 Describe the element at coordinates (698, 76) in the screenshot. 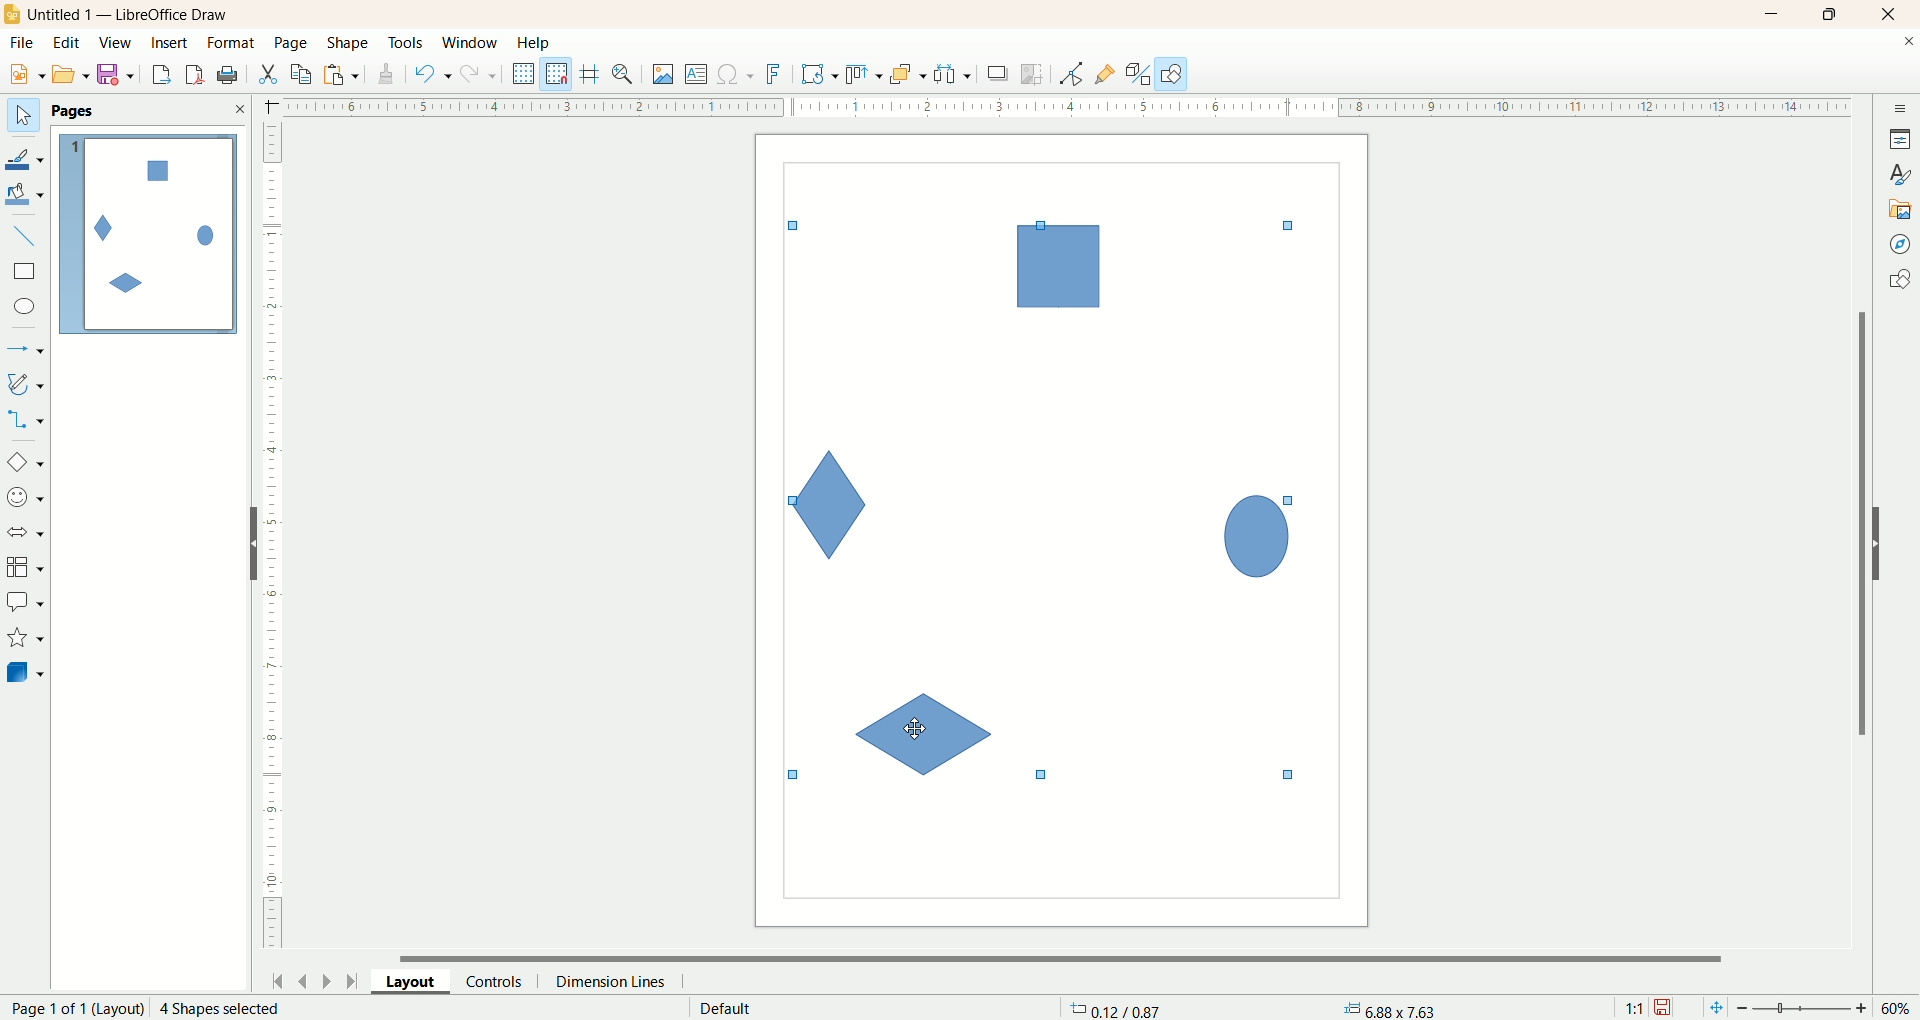

I see `text box` at that location.